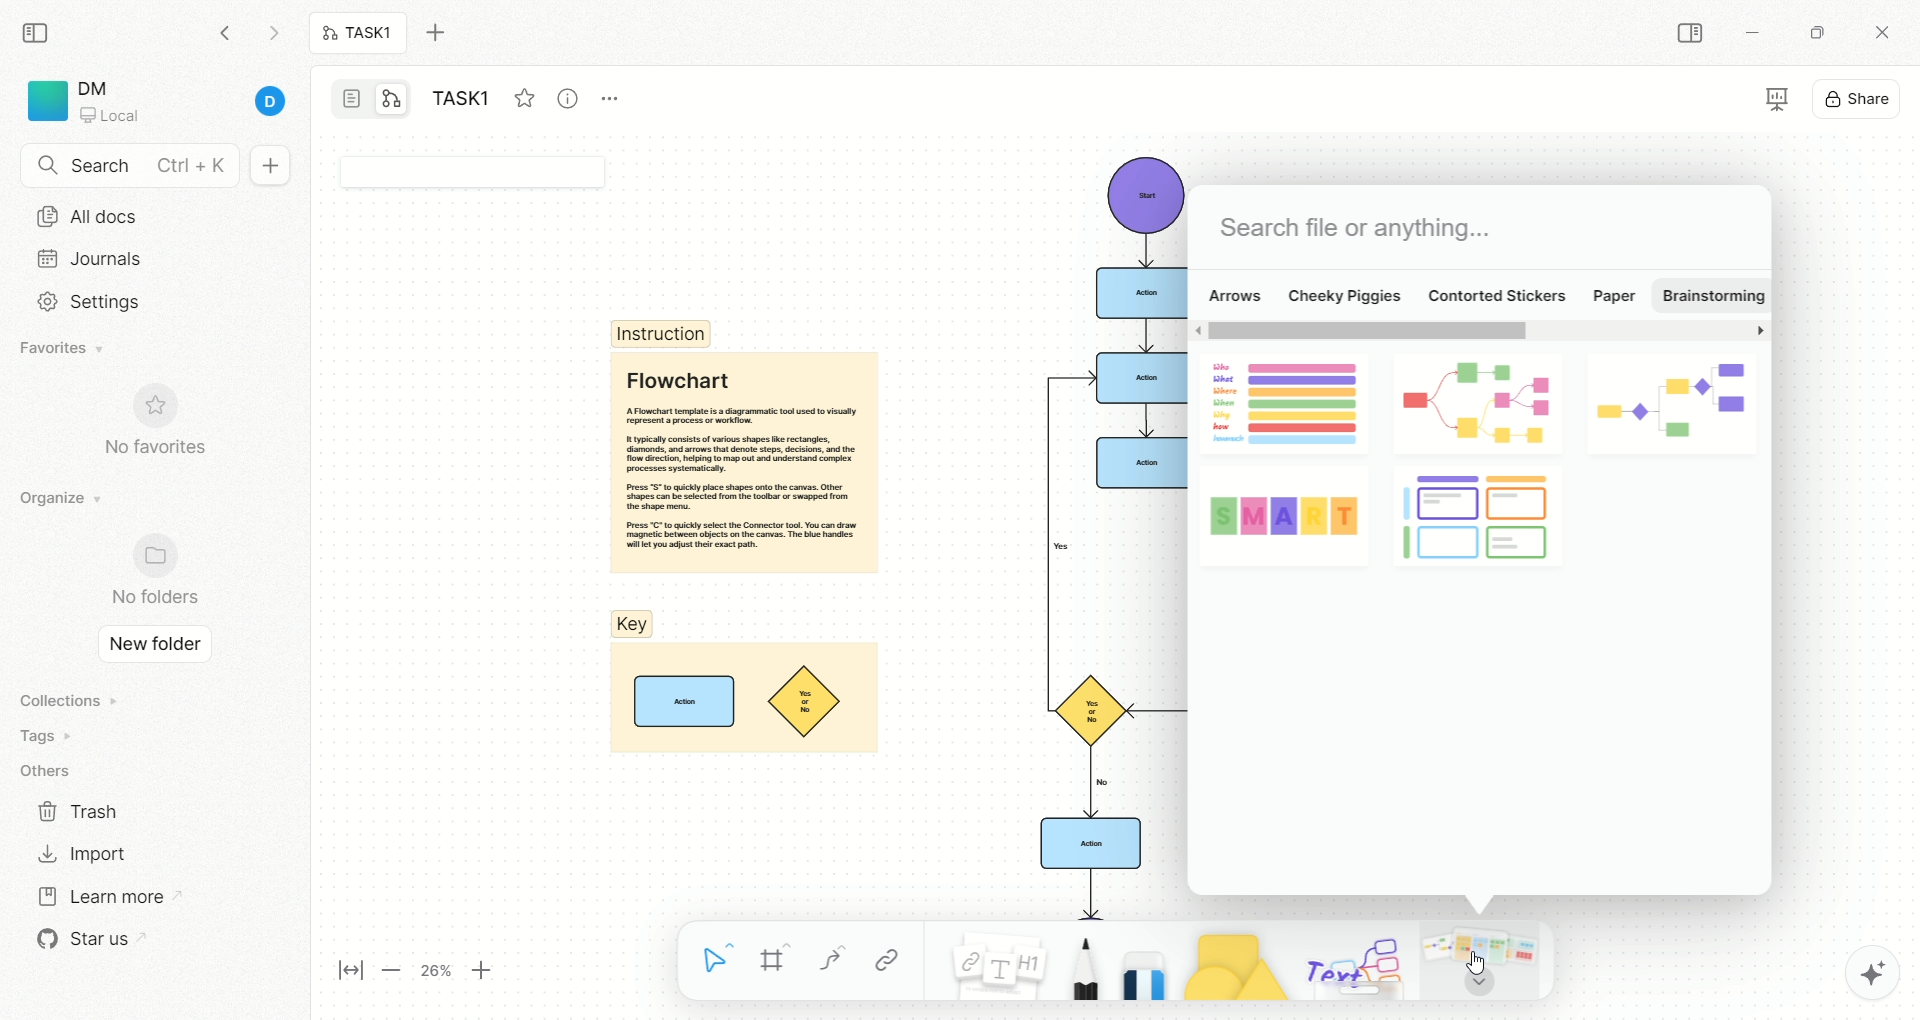 The image size is (1920, 1020). I want to click on view, so click(1760, 101).